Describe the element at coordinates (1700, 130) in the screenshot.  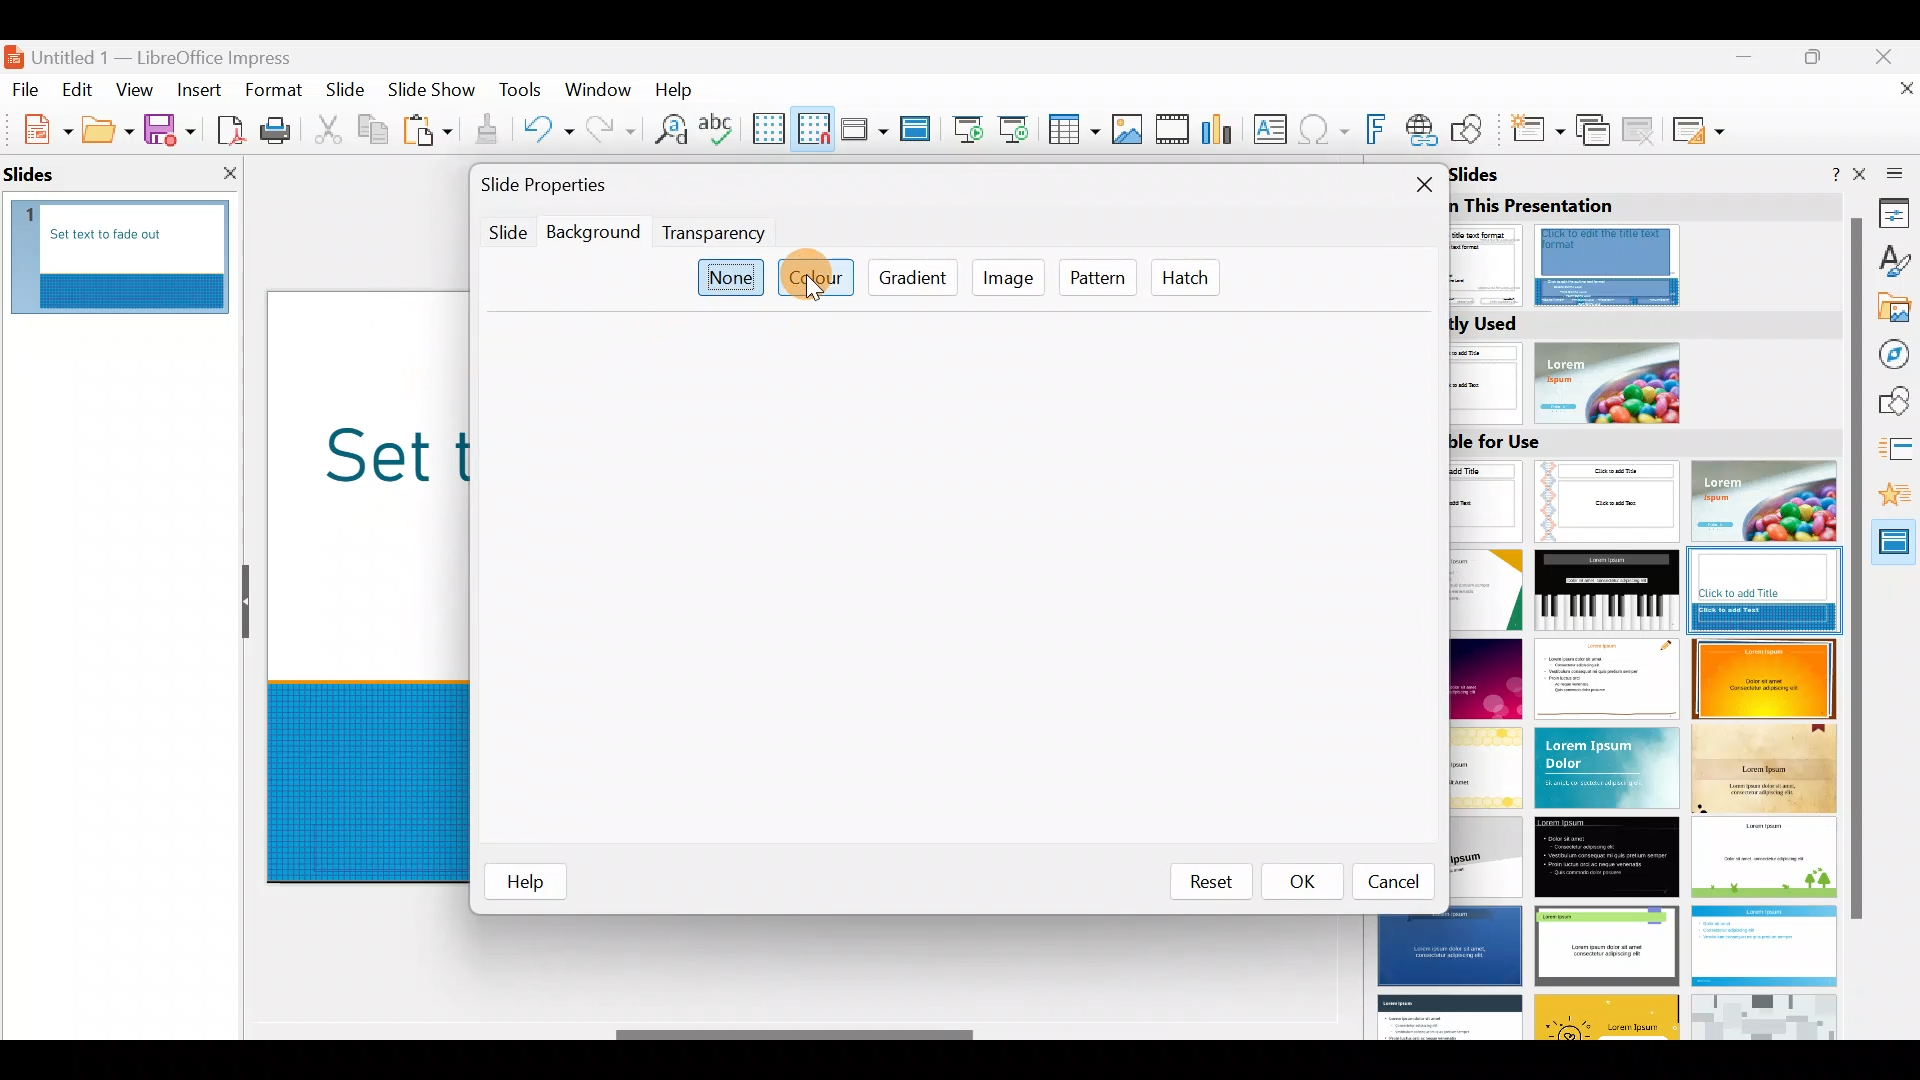
I see `Slide layout` at that location.